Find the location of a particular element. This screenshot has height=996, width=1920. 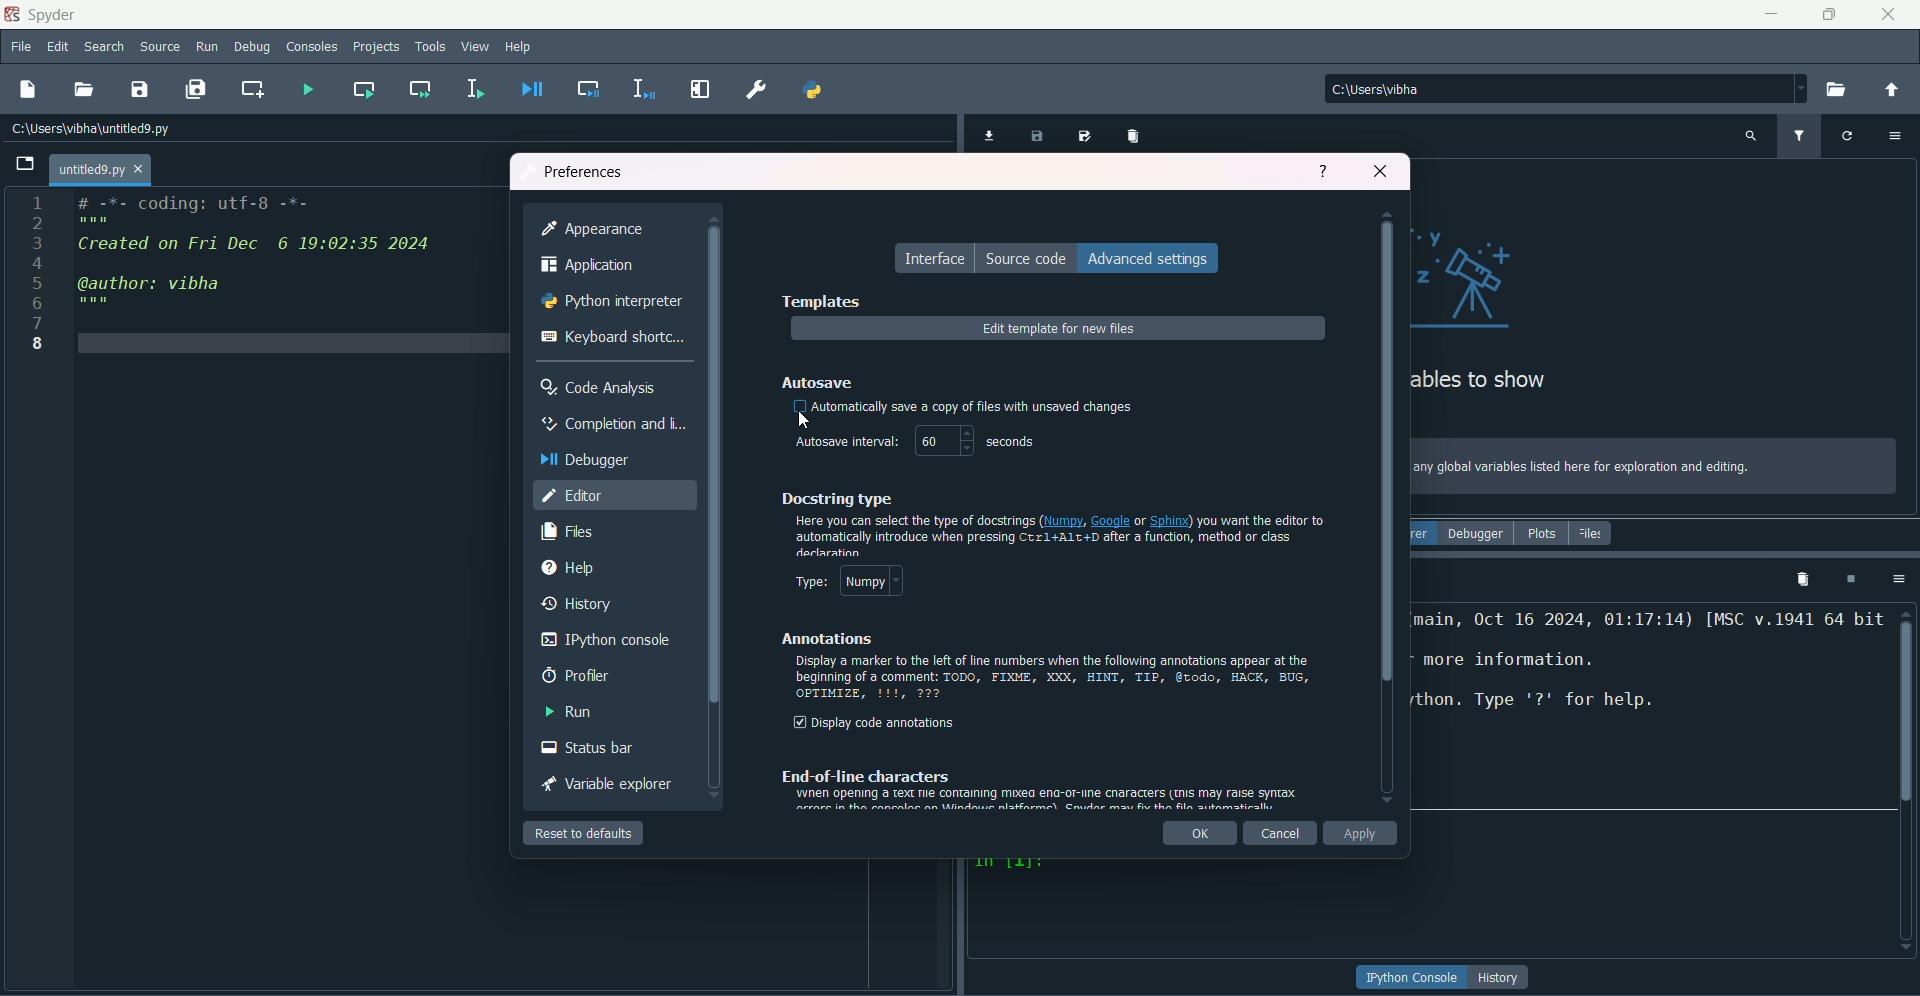

debug is located at coordinates (253, 48).